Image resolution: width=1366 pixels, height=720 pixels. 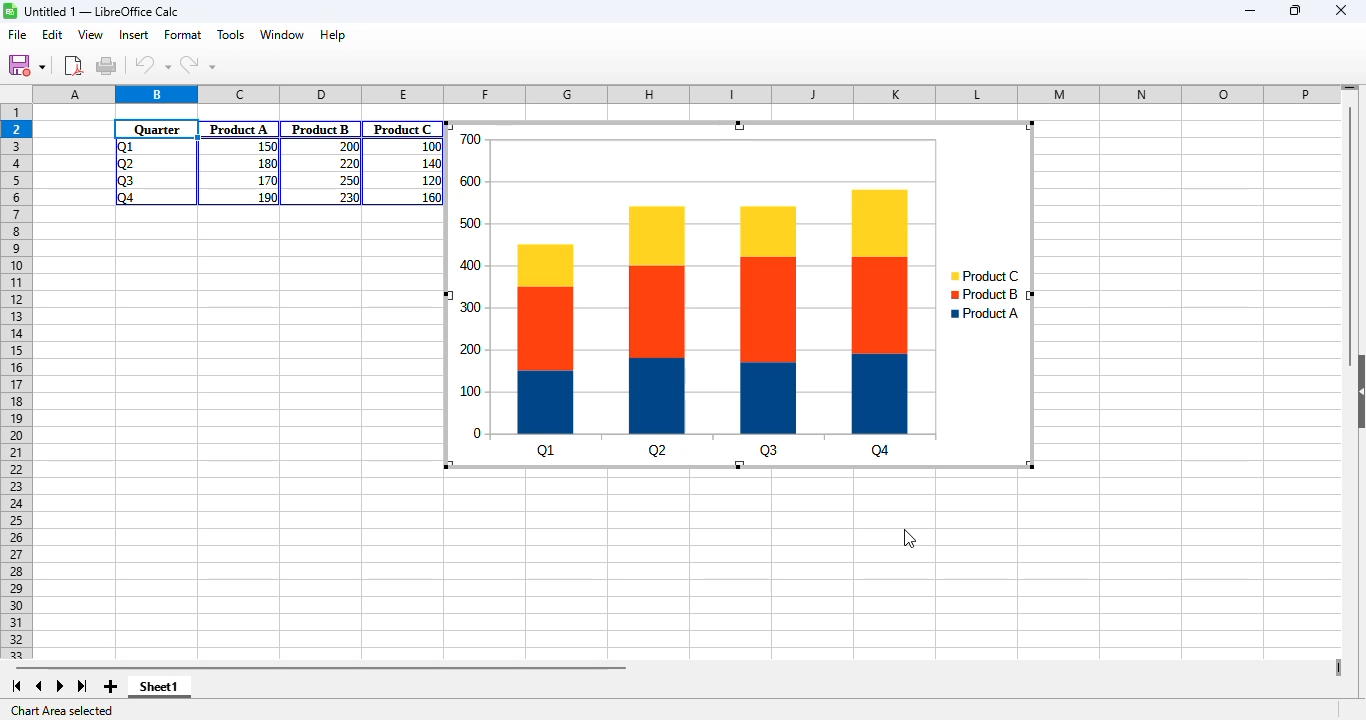 I want to click on rows, so click(x=16, y=373).